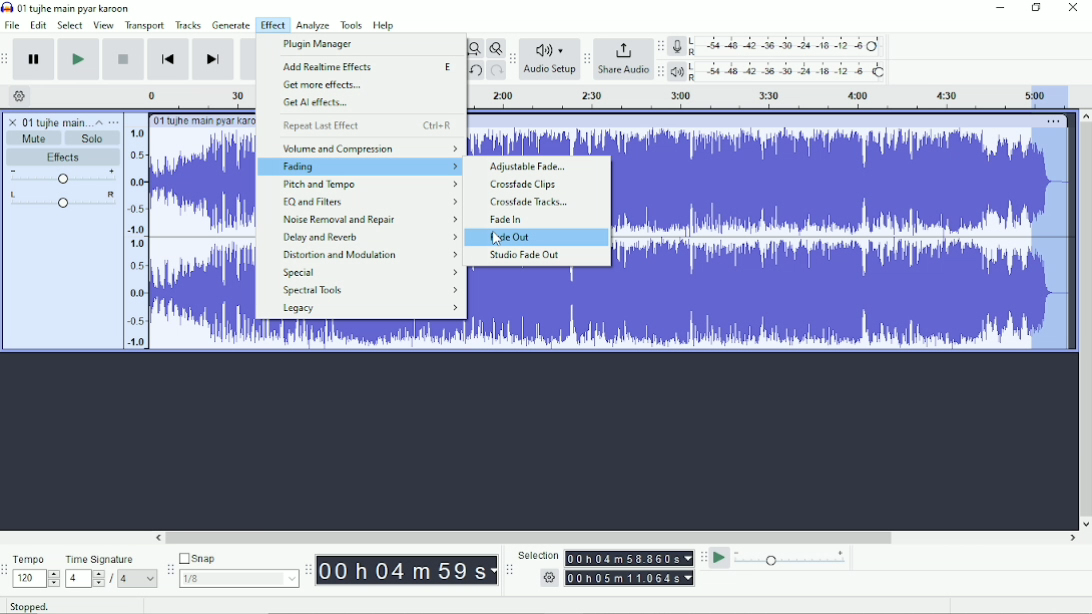 The height and width of the screenshot is (614, 1092). What do you see at coordinates (497, 239) in the screenshot?
I see `Cursor` at bounding box center [497, 239].